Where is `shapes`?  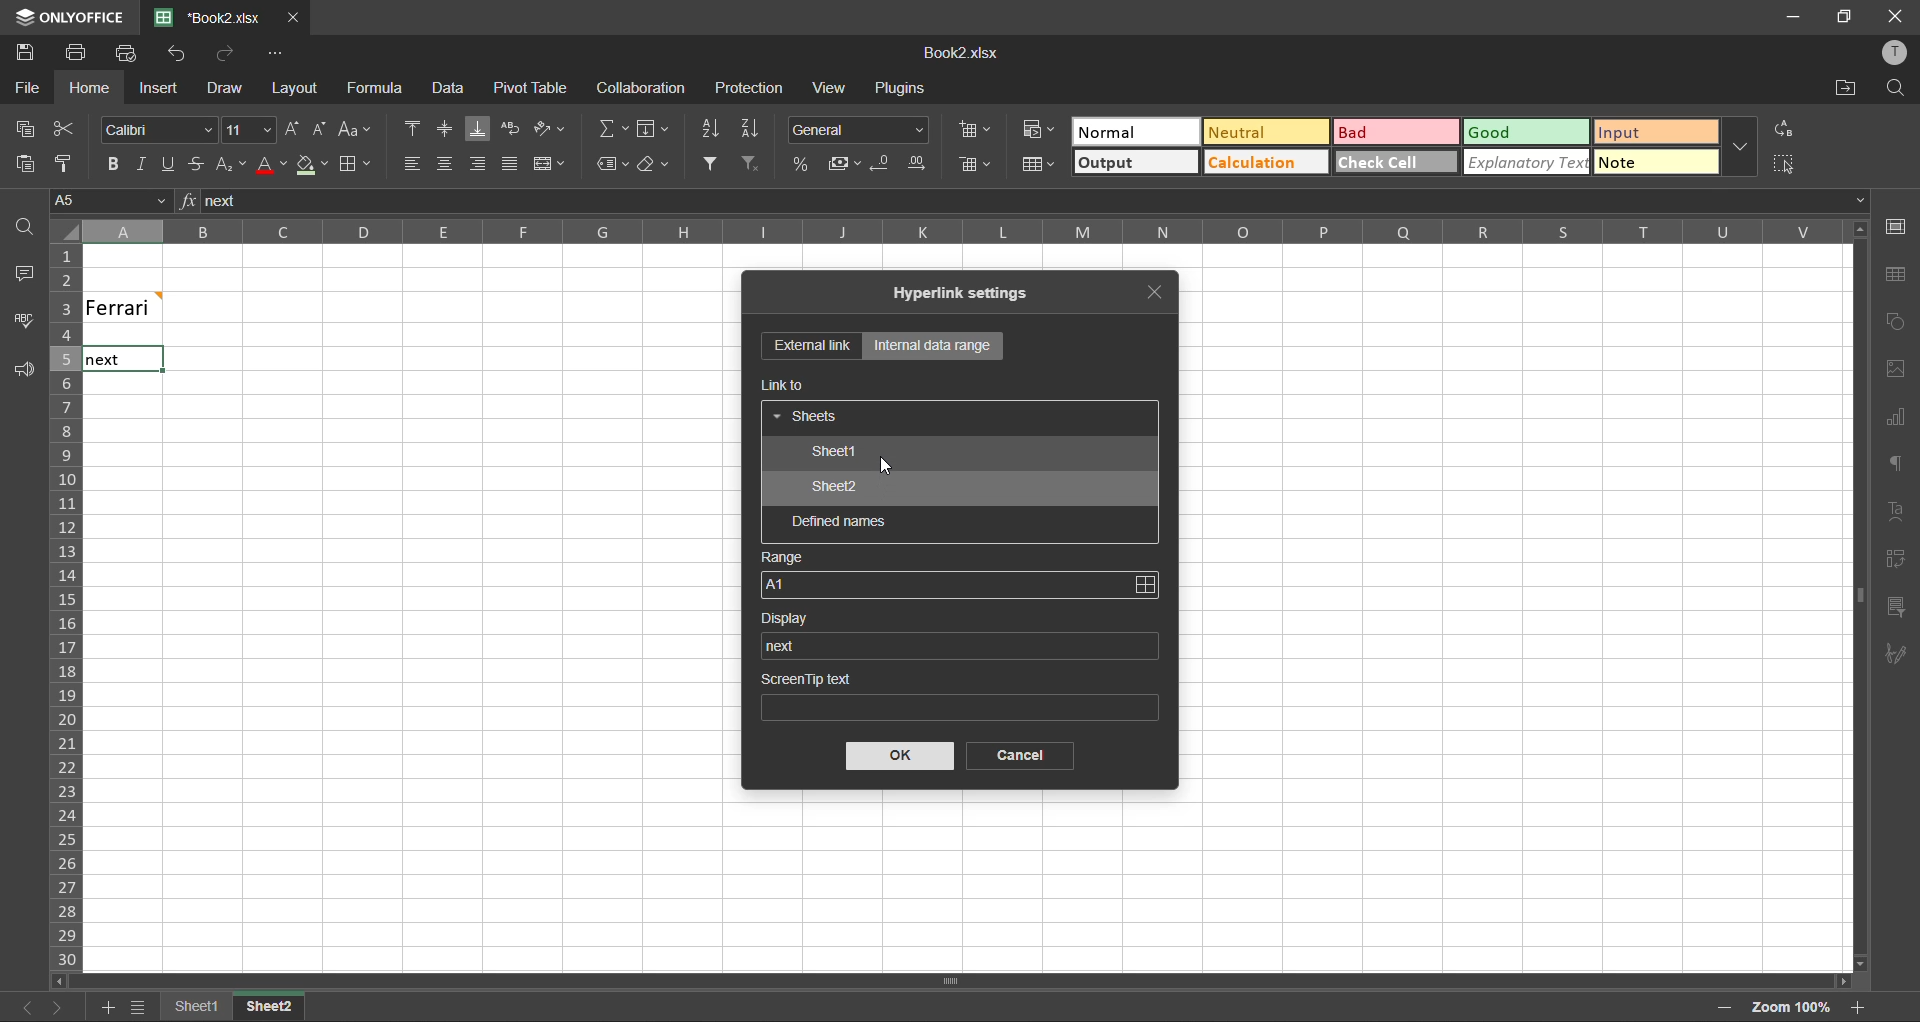 shapes is located at coordinates (1898, 322).